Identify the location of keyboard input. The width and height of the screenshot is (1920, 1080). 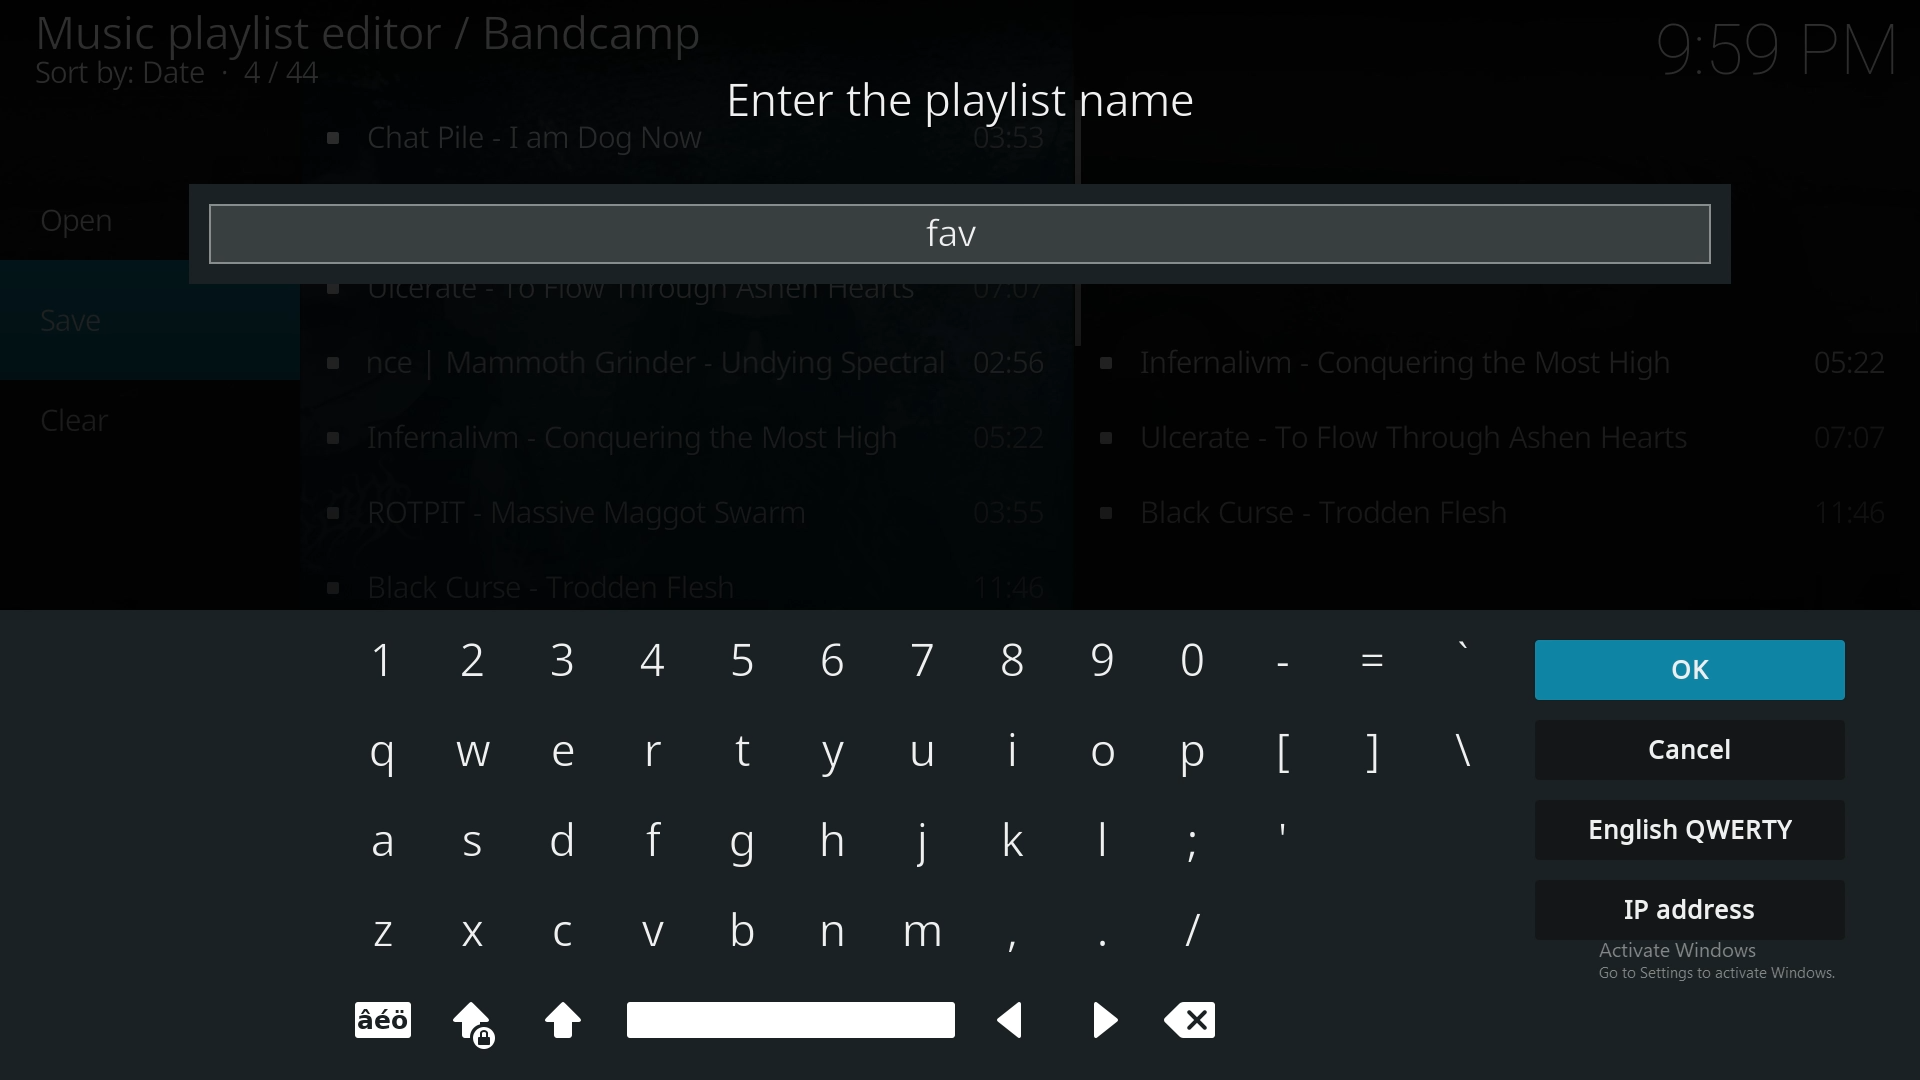
(1100, 757).